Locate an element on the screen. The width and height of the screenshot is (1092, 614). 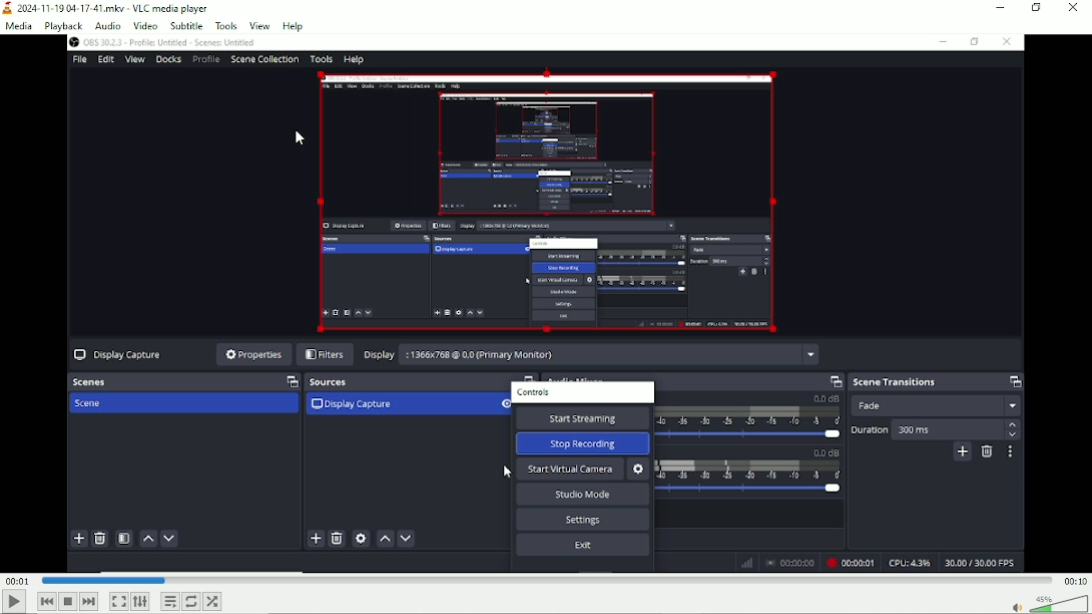
Close is located at coordinates (1074, 8).